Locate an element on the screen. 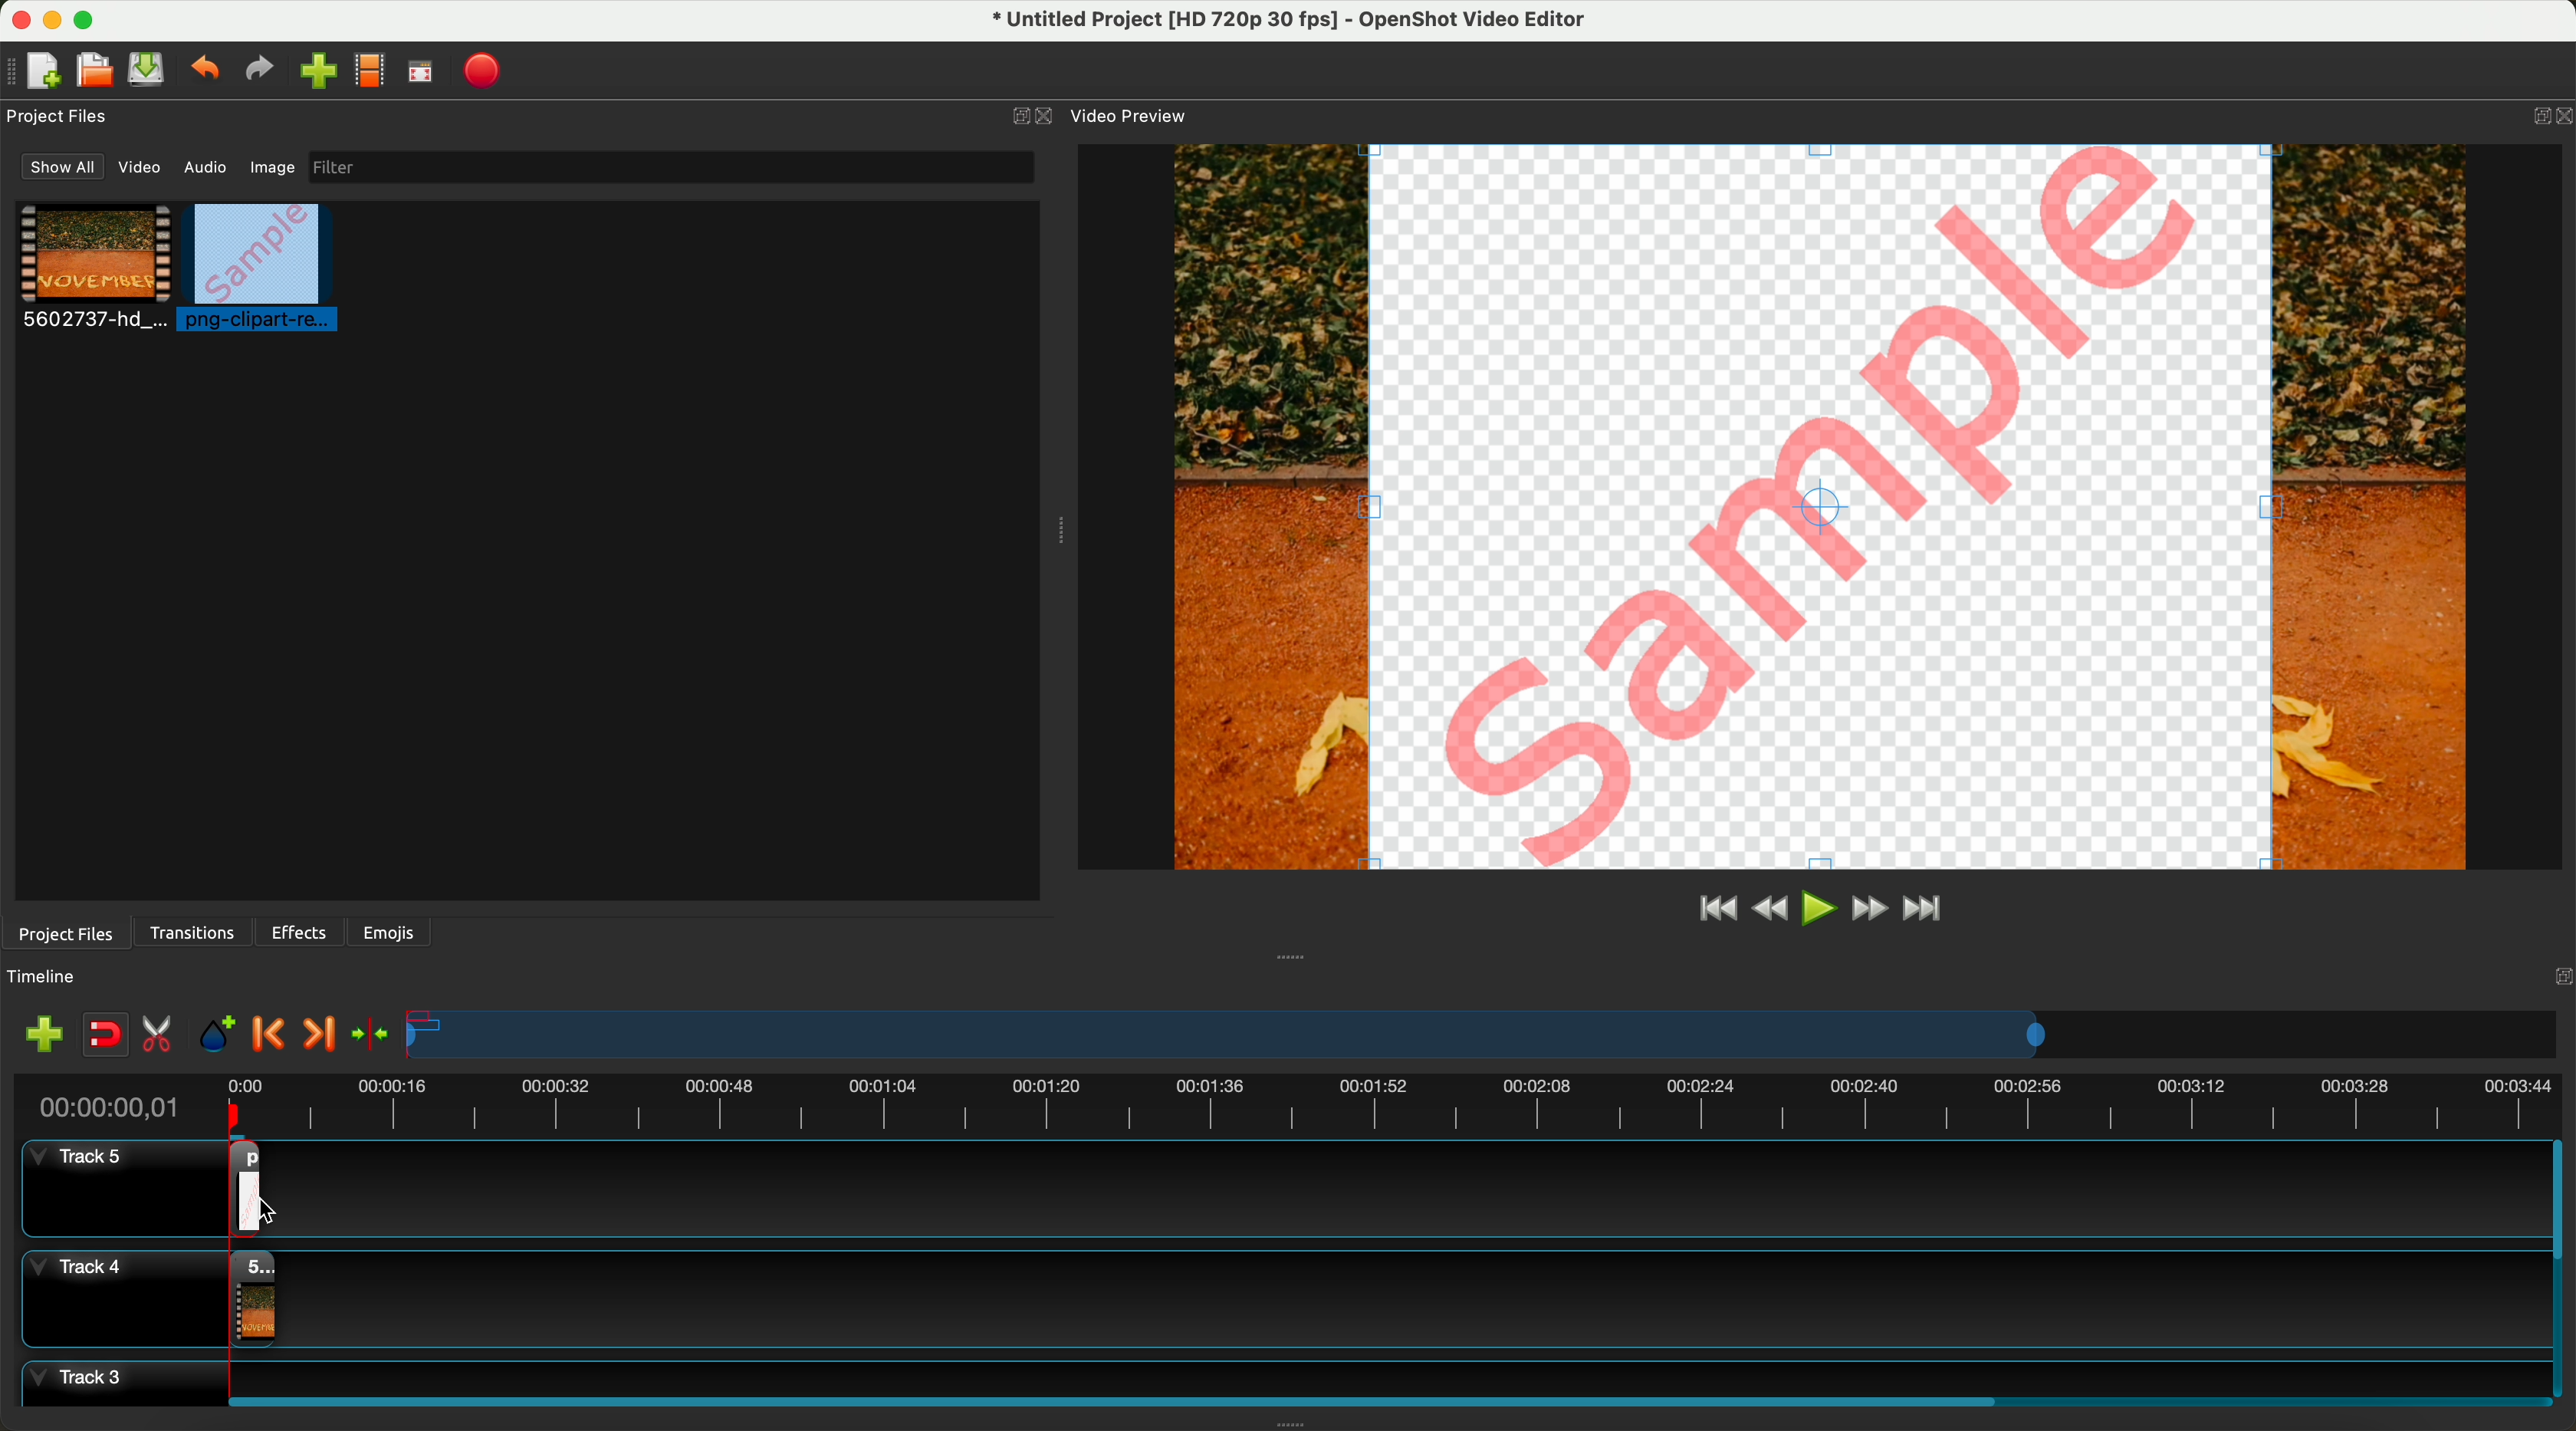 Image resolution: width=2576 pixels, height=1431 pixels. drag image on track 5 is located at coordinates (251, 1186).